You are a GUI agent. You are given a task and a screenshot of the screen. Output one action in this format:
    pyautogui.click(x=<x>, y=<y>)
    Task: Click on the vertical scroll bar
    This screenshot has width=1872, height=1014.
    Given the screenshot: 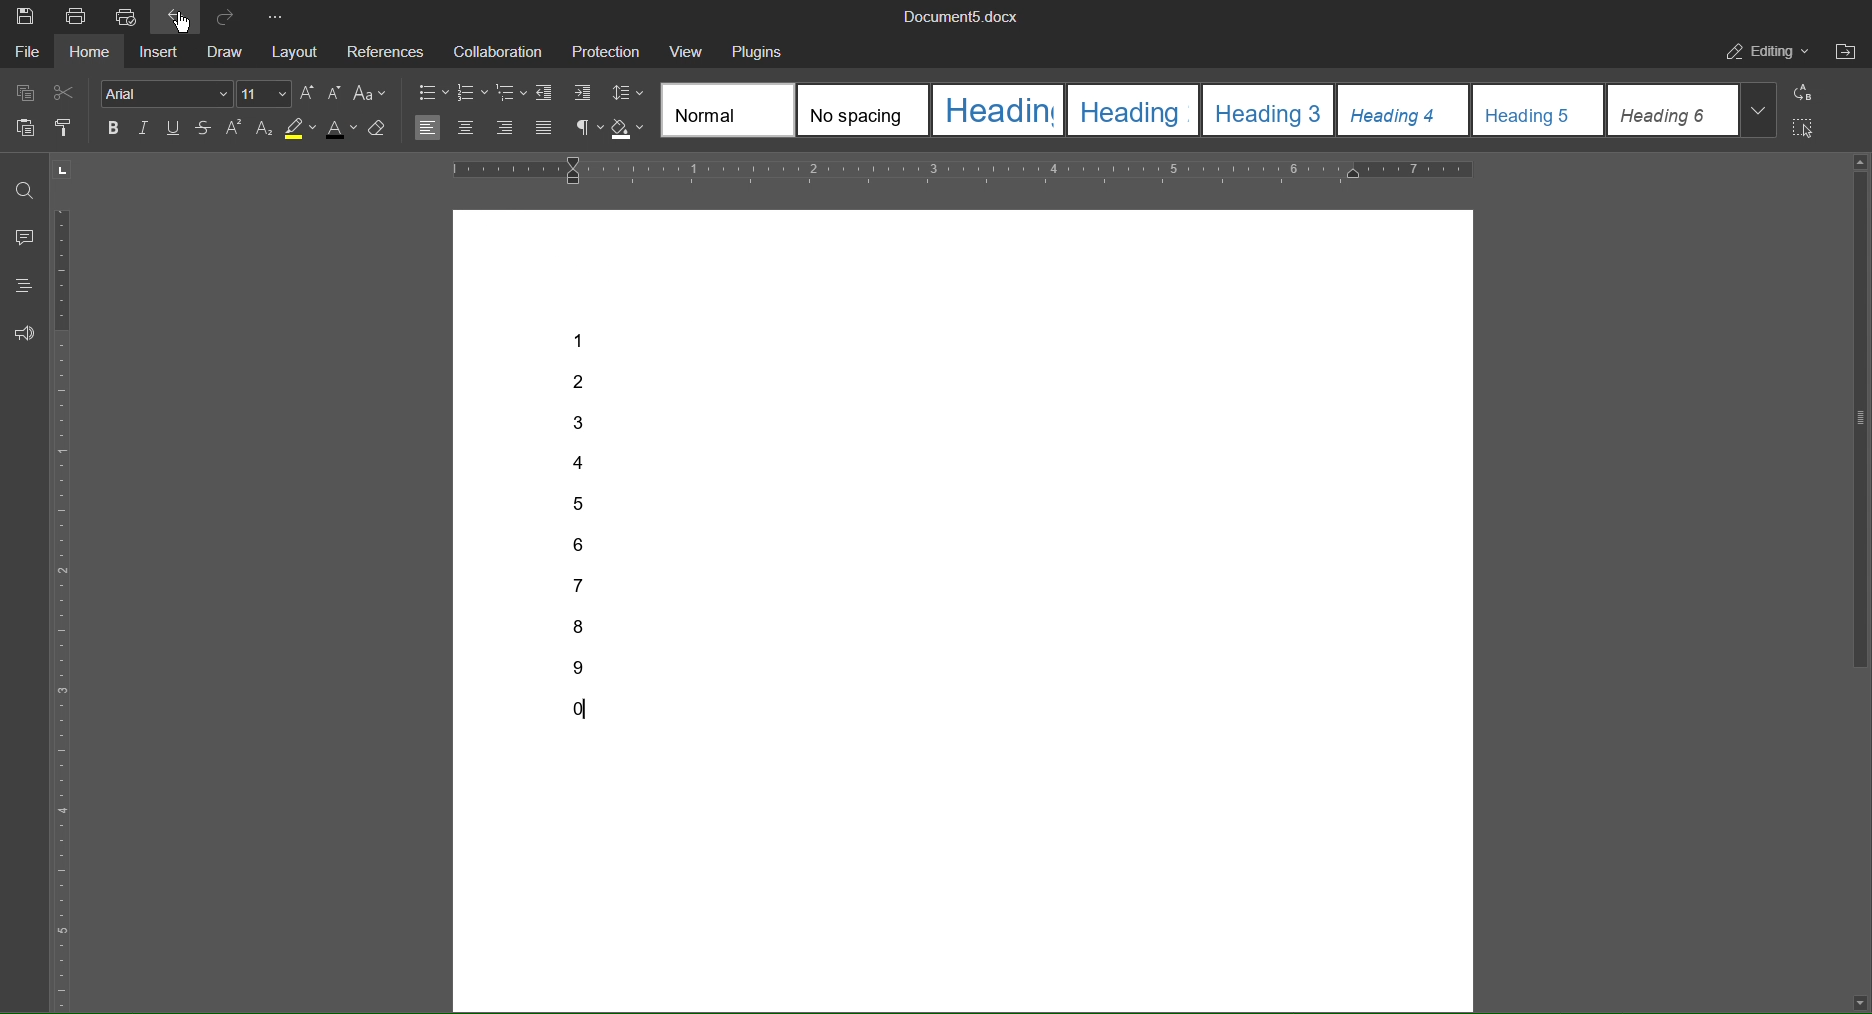 What is the action you would take?
    pyautogui.click(x=1860, y=422)
    